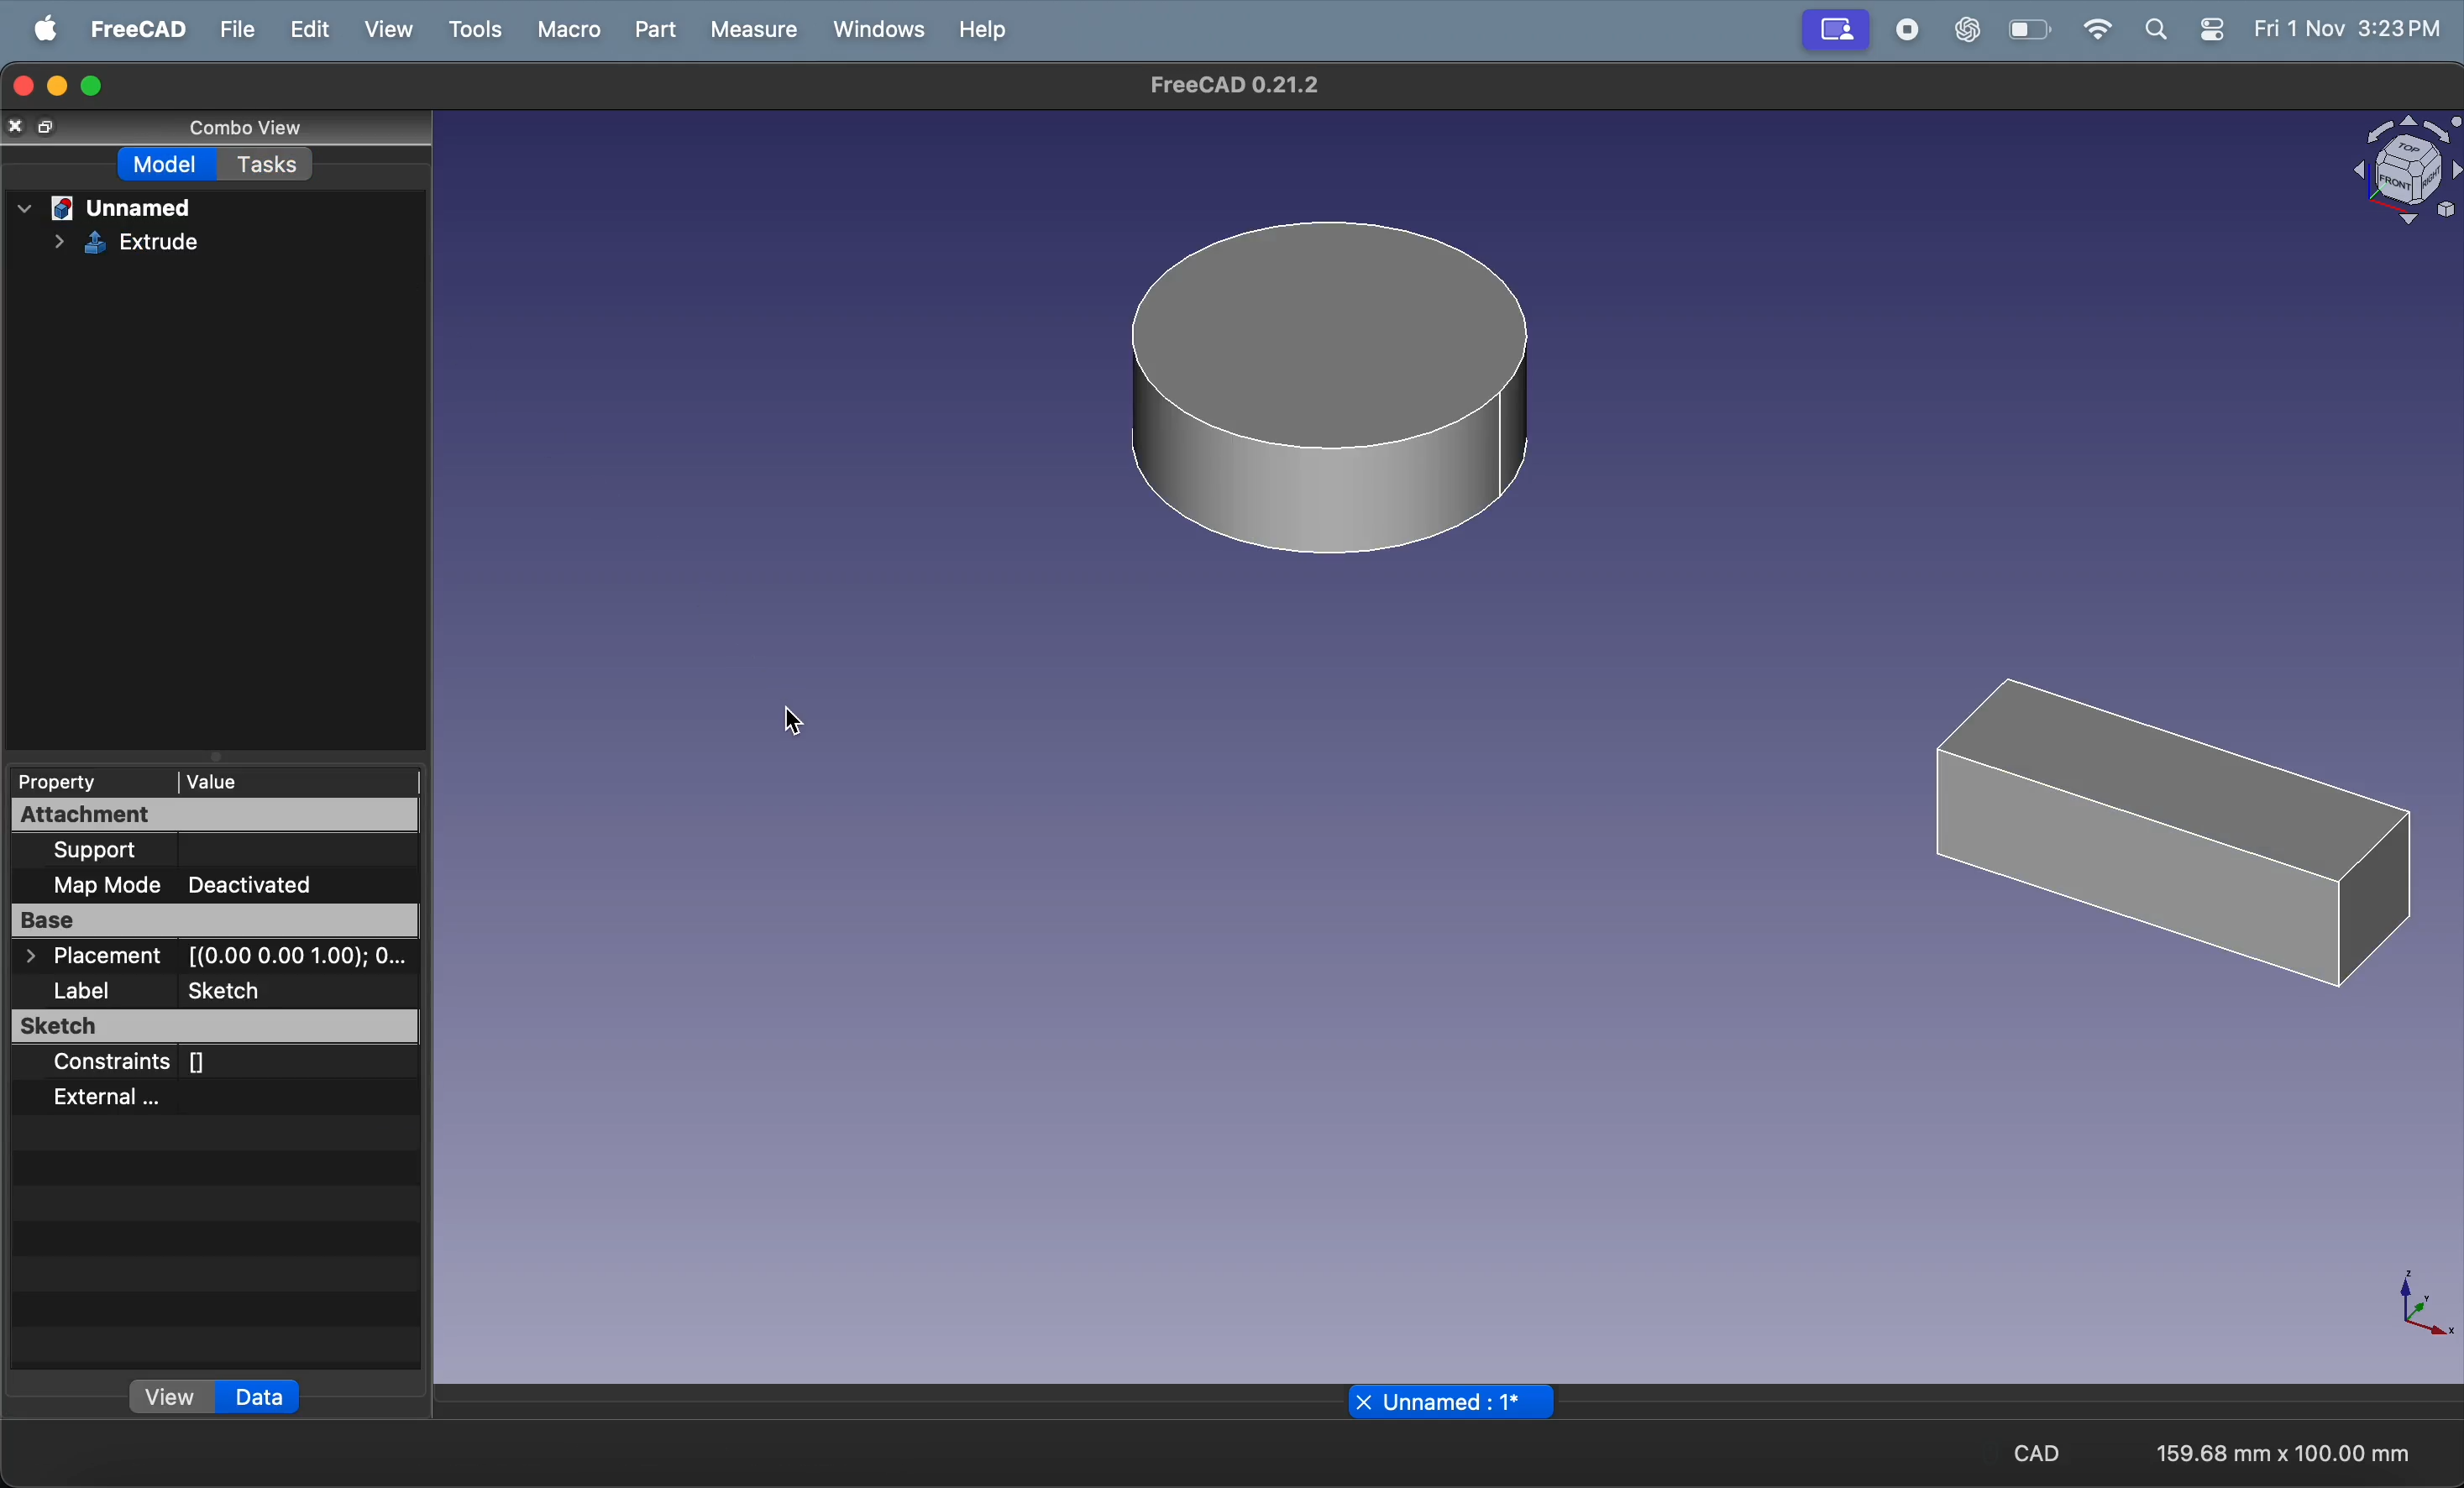 The width and height of the screenshot is (2464, 1488). What do you see at coordinates (17, 126) in the screenshot?
I see `close` at bounding box center [17, 126].